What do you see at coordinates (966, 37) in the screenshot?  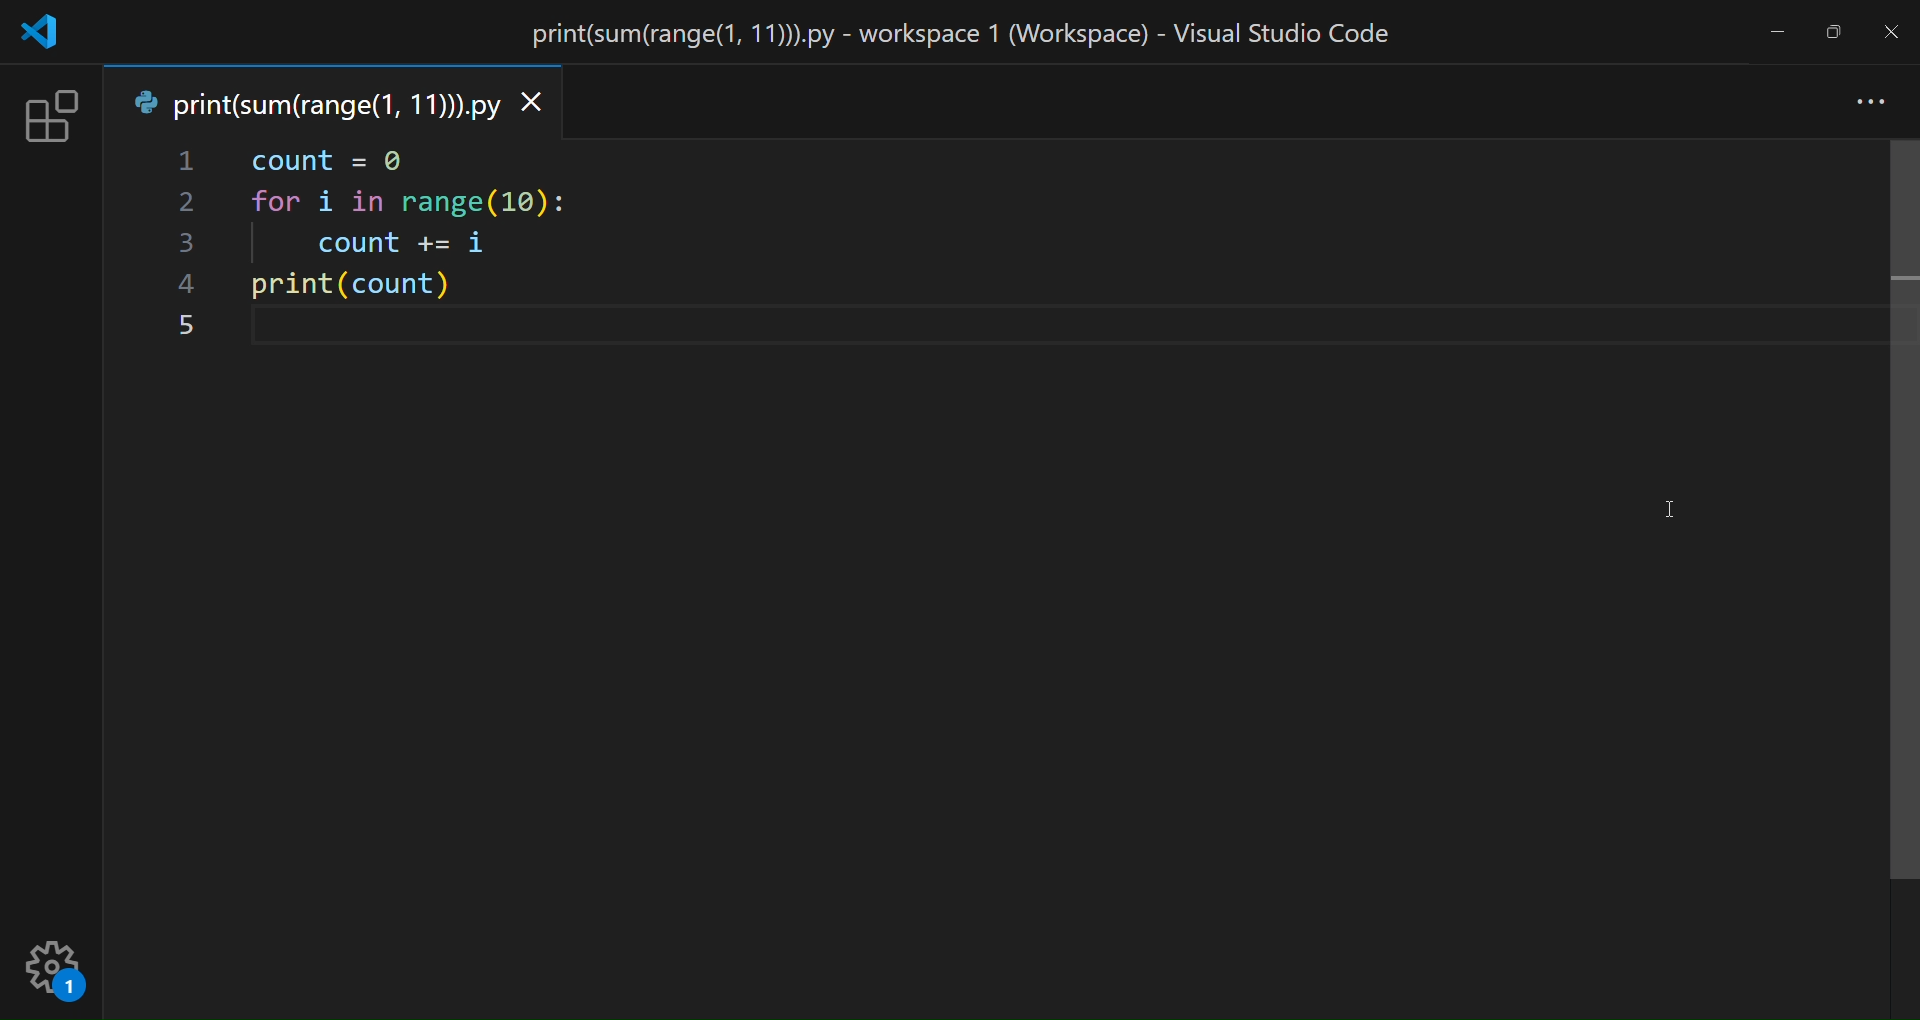 I see `title` at bounding box center [966, 37].